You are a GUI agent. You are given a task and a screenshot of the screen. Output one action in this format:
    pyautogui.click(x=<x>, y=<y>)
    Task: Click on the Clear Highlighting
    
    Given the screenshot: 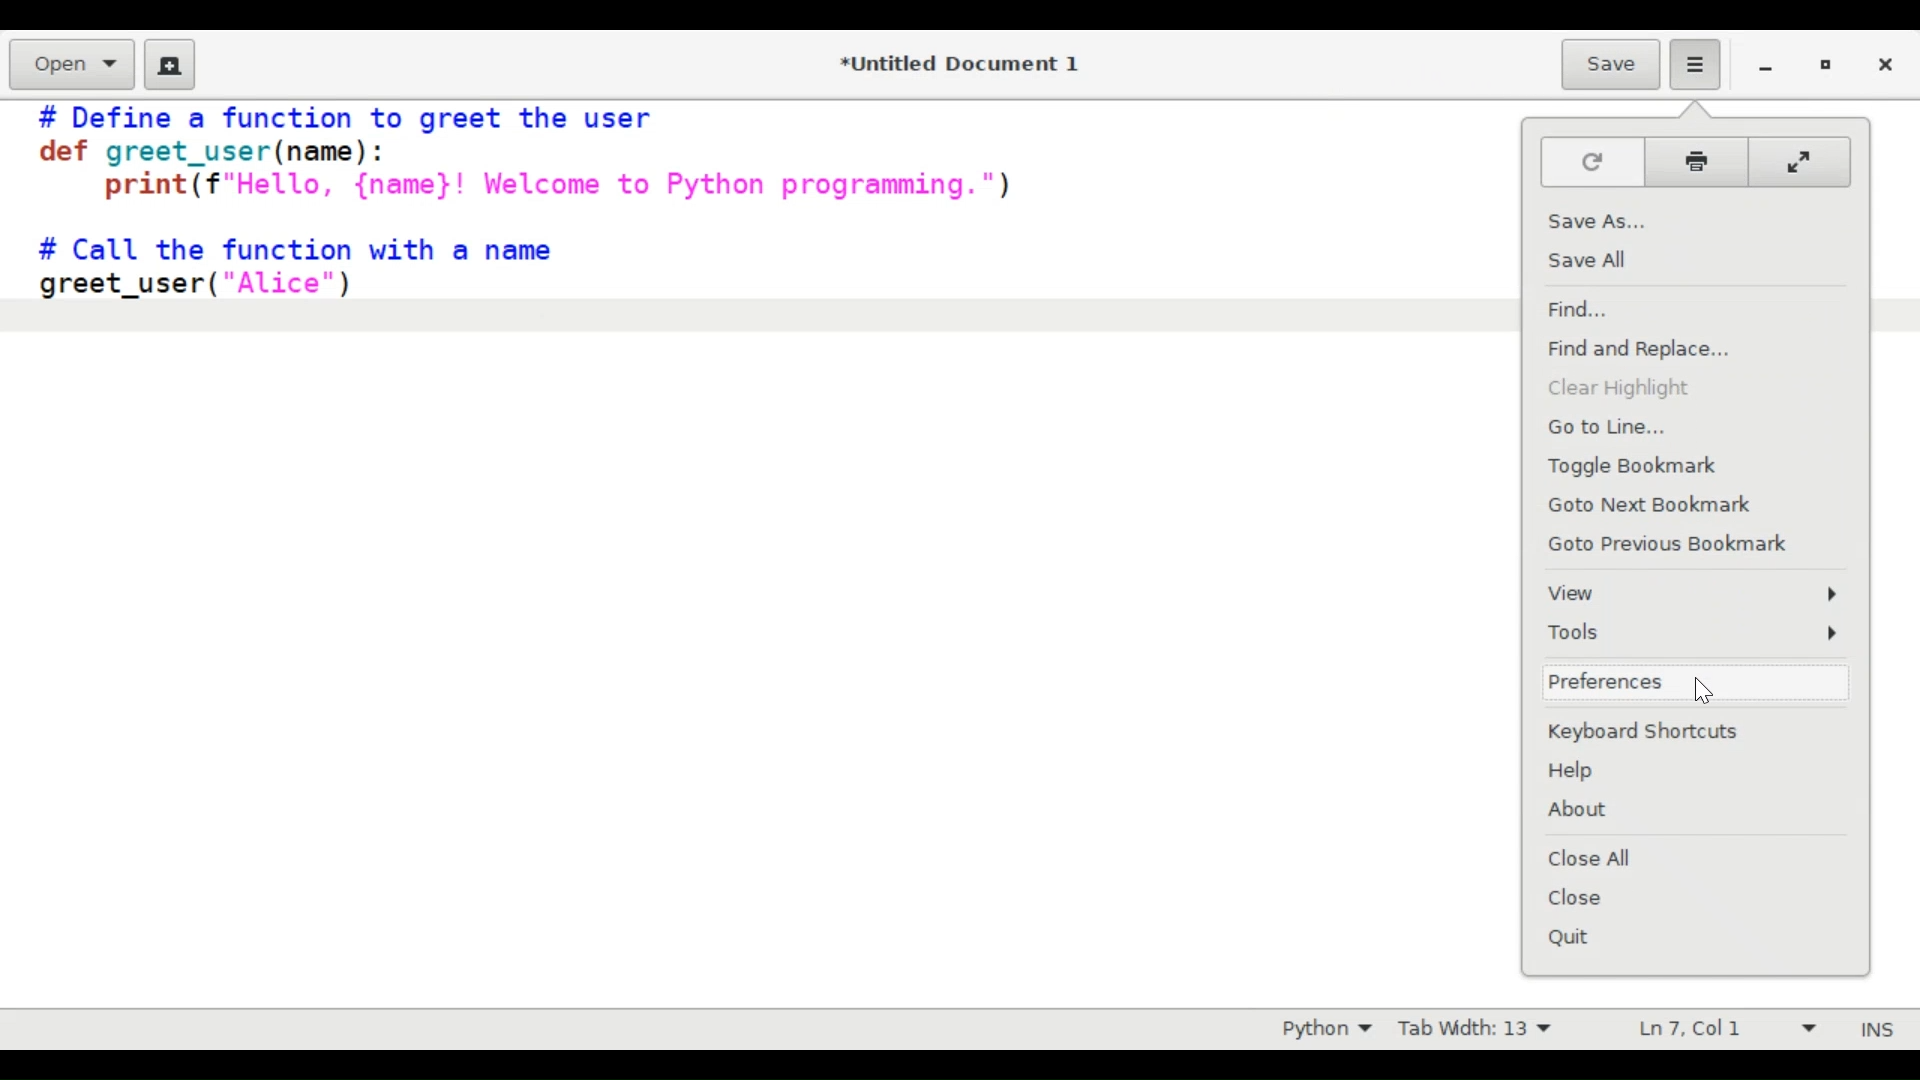 What is the action you would take?
    pyautogui.click(x=1670, y=389)
    